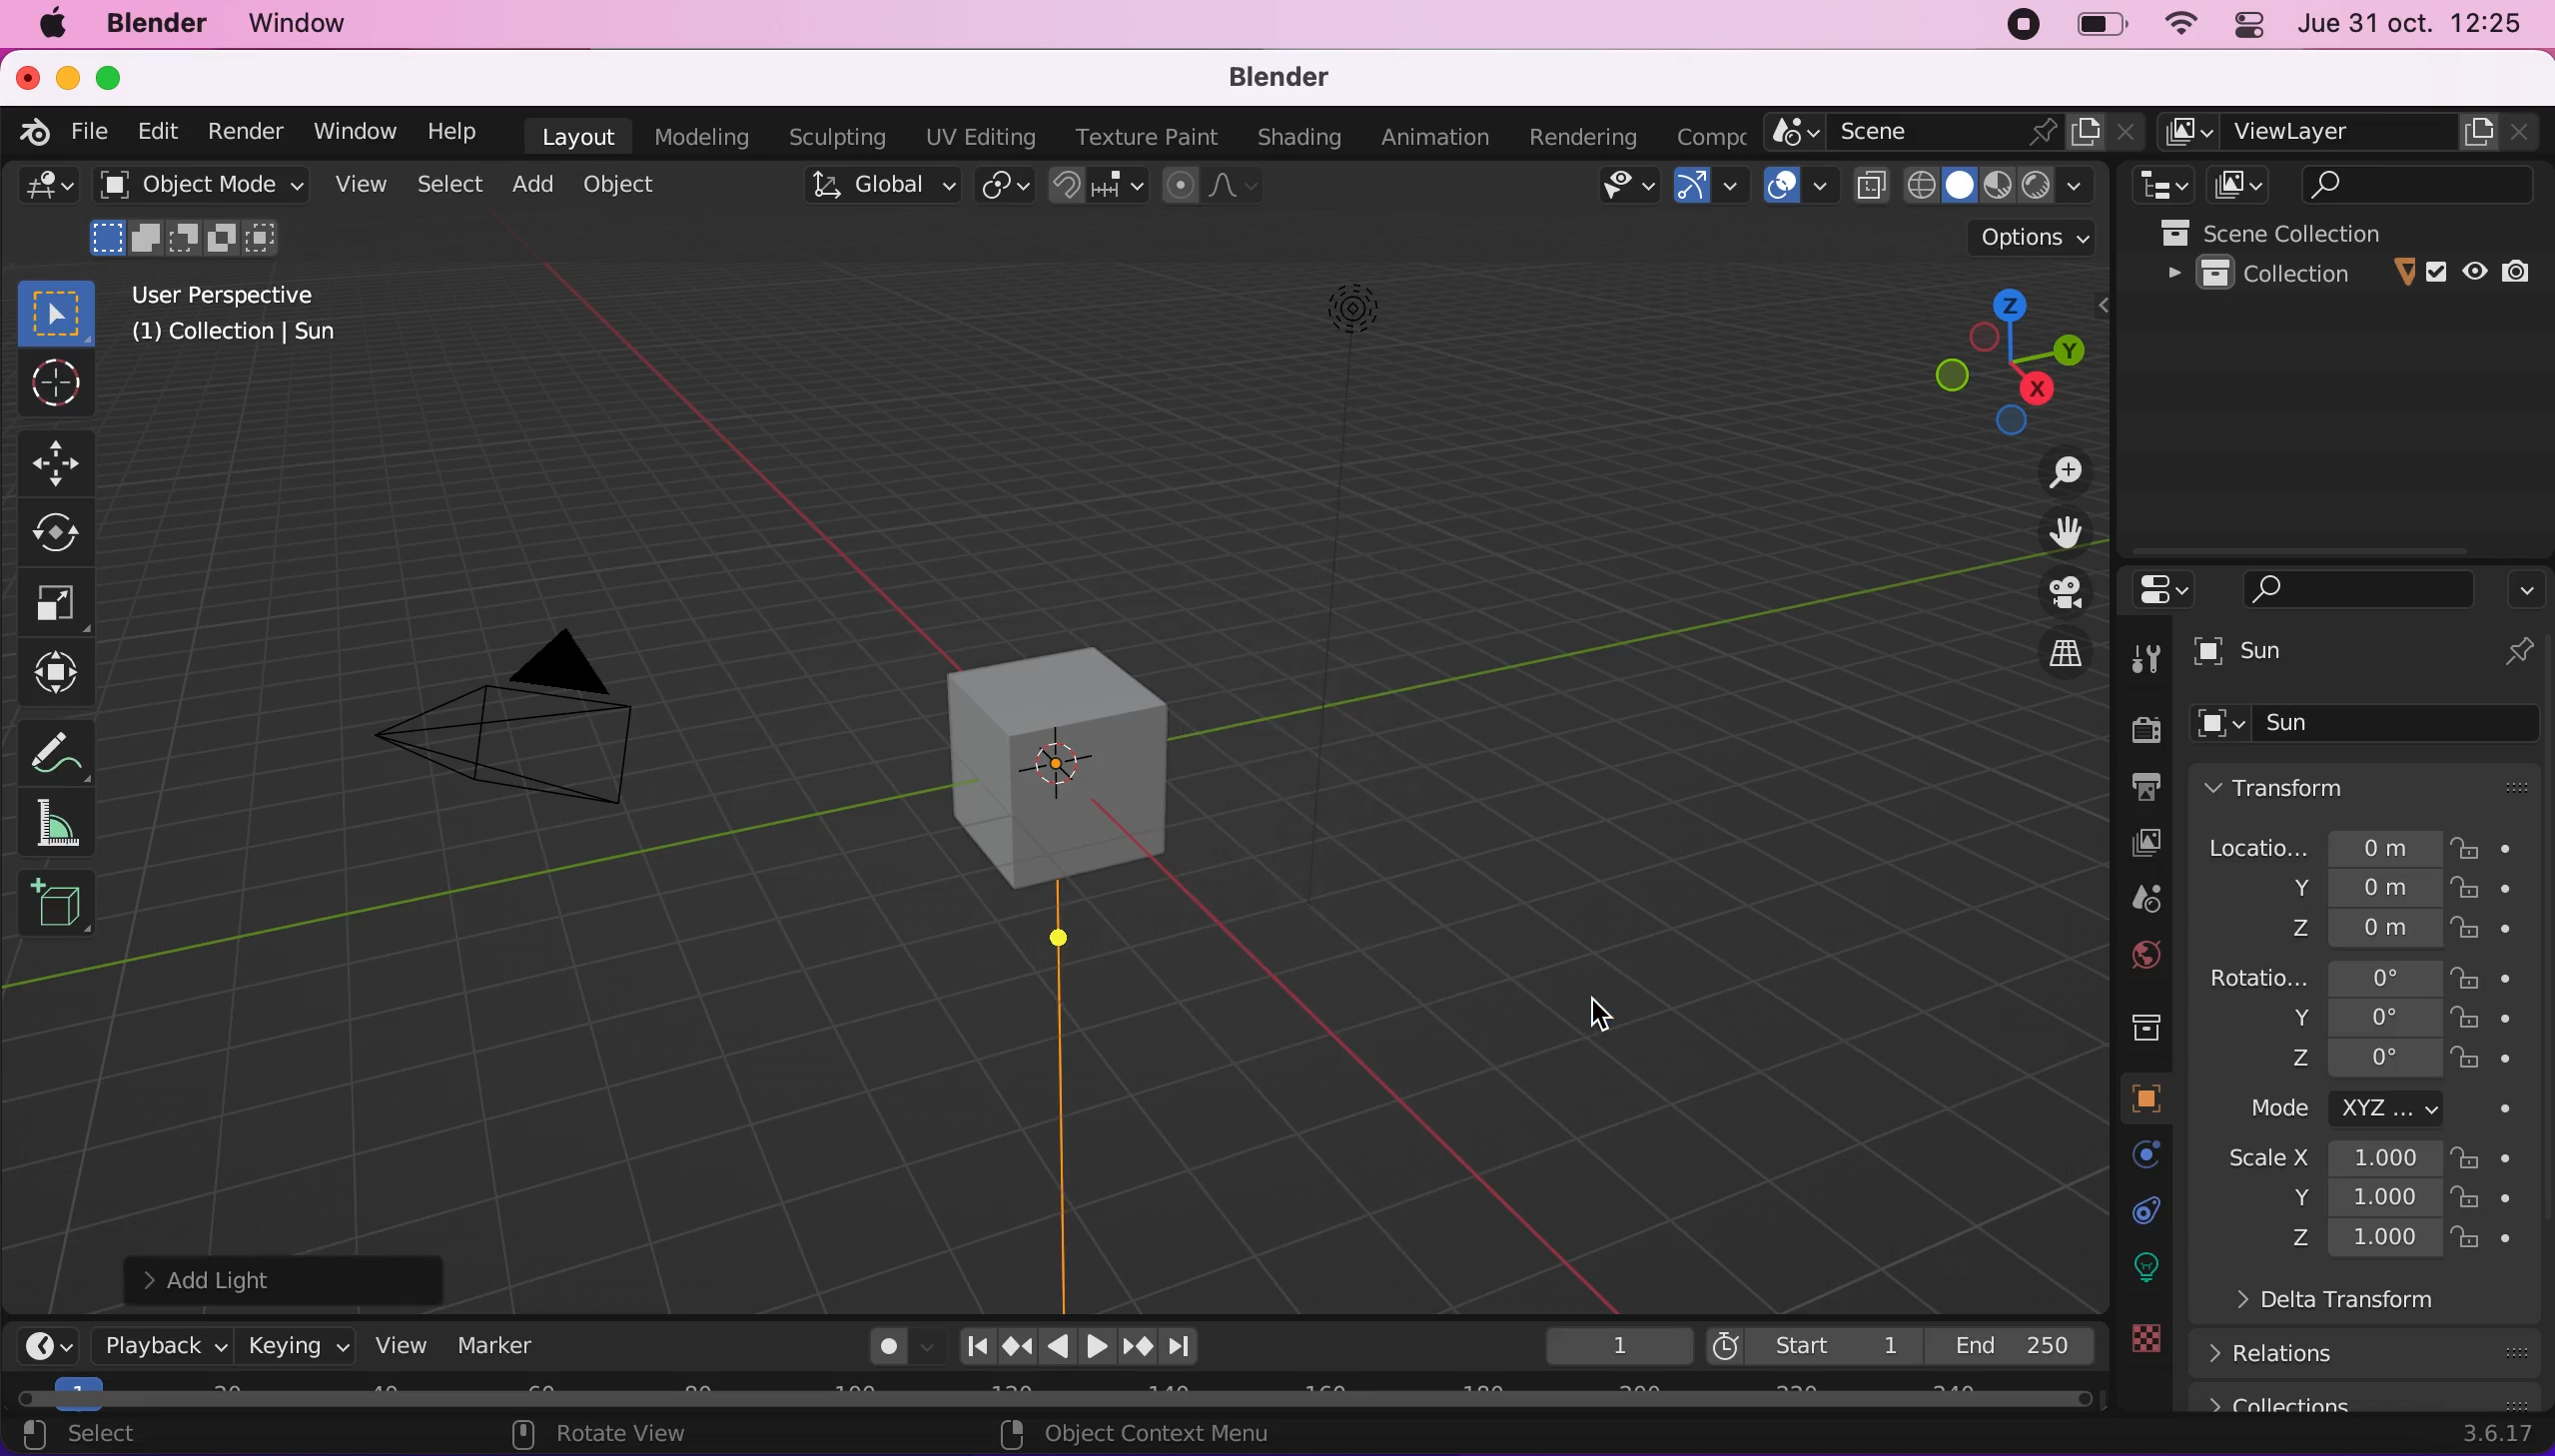 The image size is (2555, 1456). Describe the element at coordinates (1015, 1350) in the screenshot. I see `Jump to keyframe` at that location.